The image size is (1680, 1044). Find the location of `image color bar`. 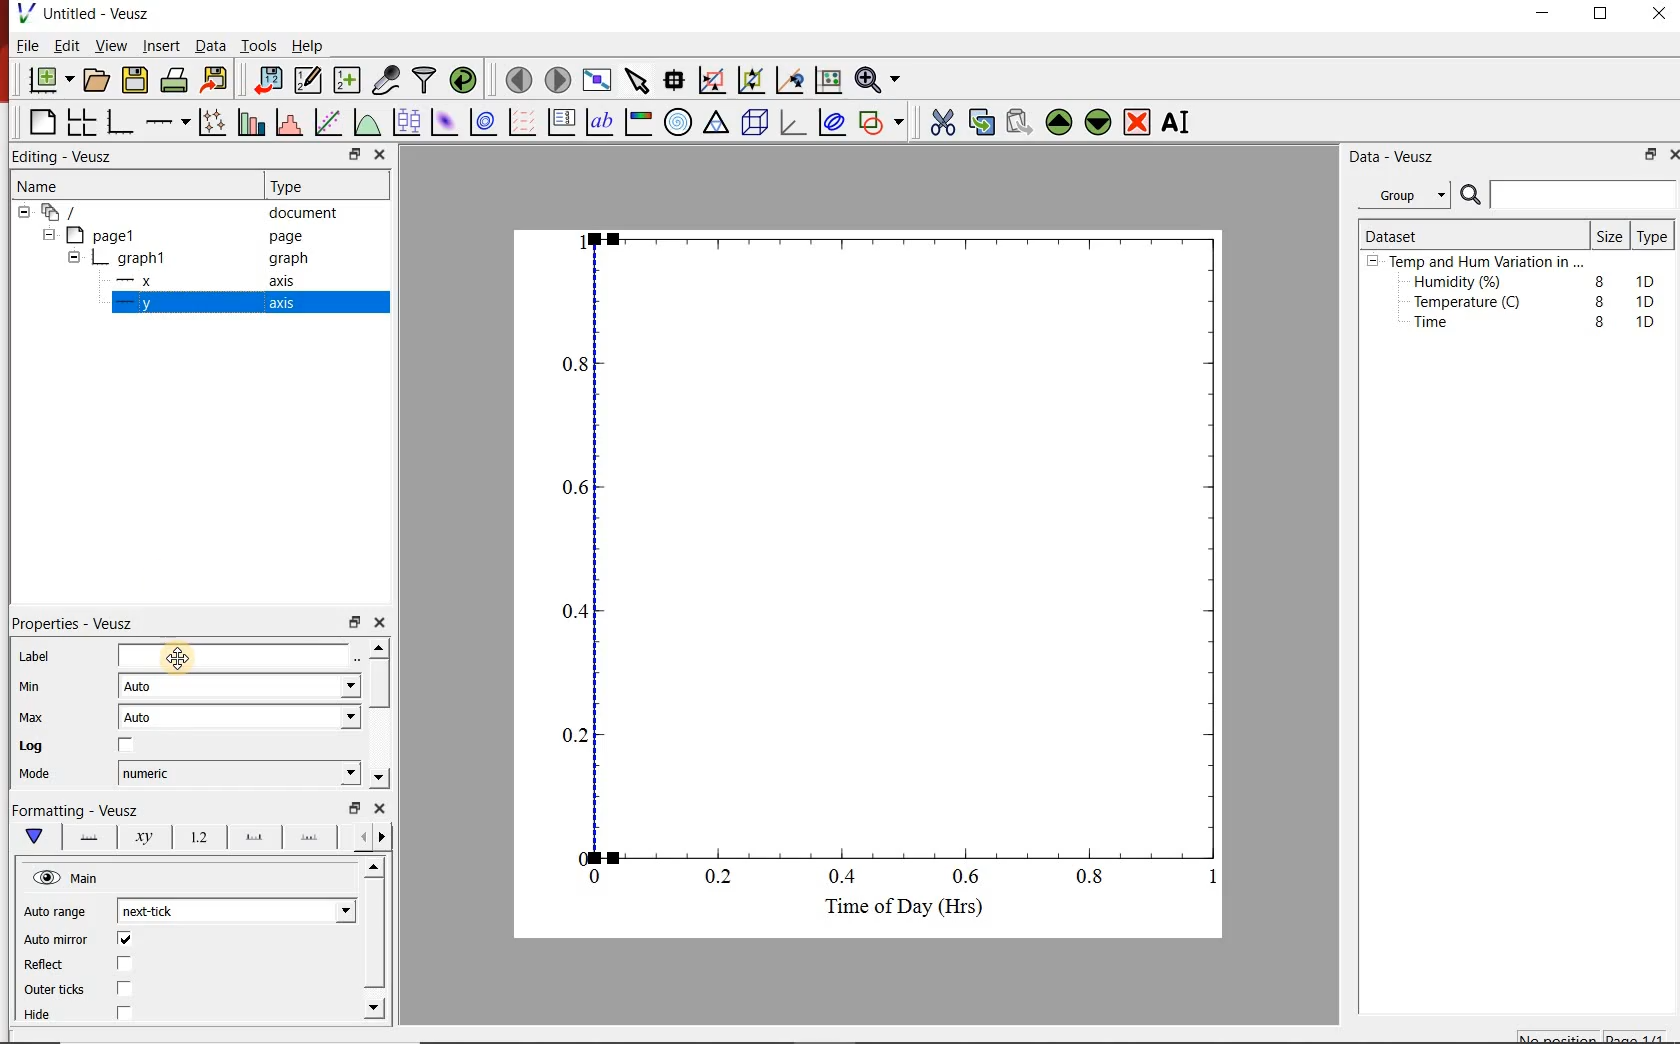

image color bar is located at coordinates (642, 122).